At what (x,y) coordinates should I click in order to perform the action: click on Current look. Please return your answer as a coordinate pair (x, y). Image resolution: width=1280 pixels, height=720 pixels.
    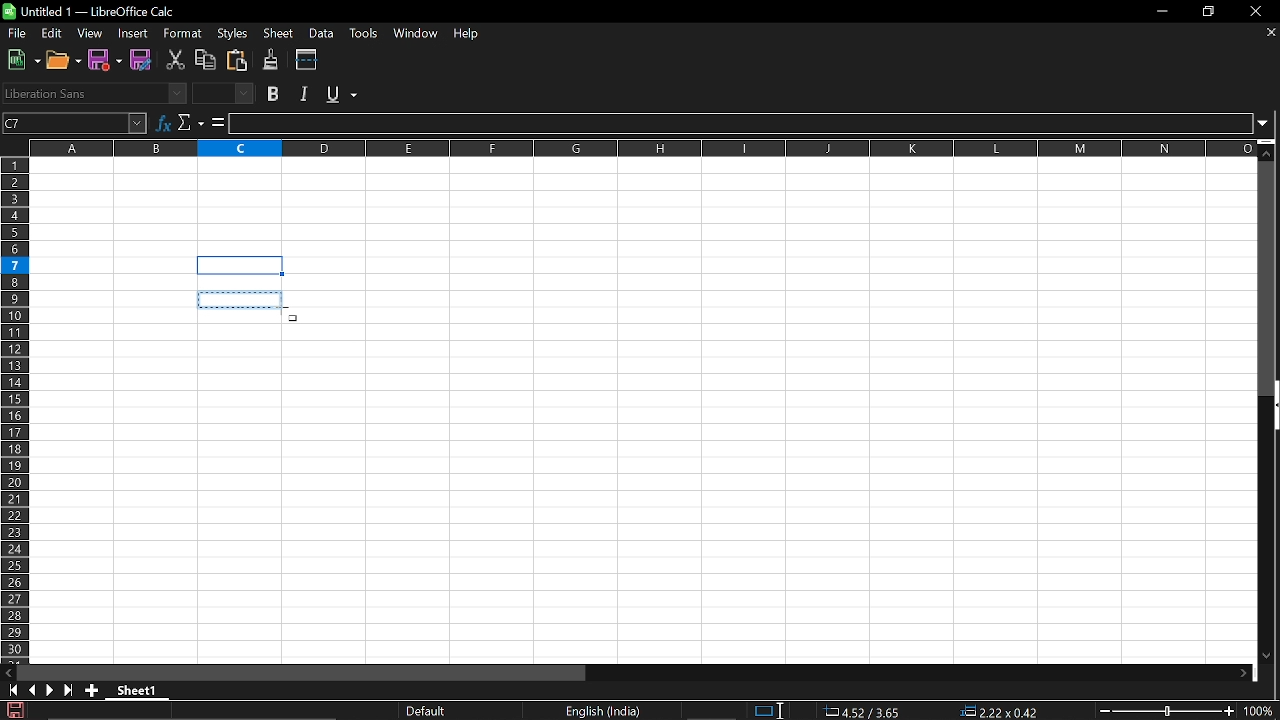
    Looking at the image, I should click on (428, 711).